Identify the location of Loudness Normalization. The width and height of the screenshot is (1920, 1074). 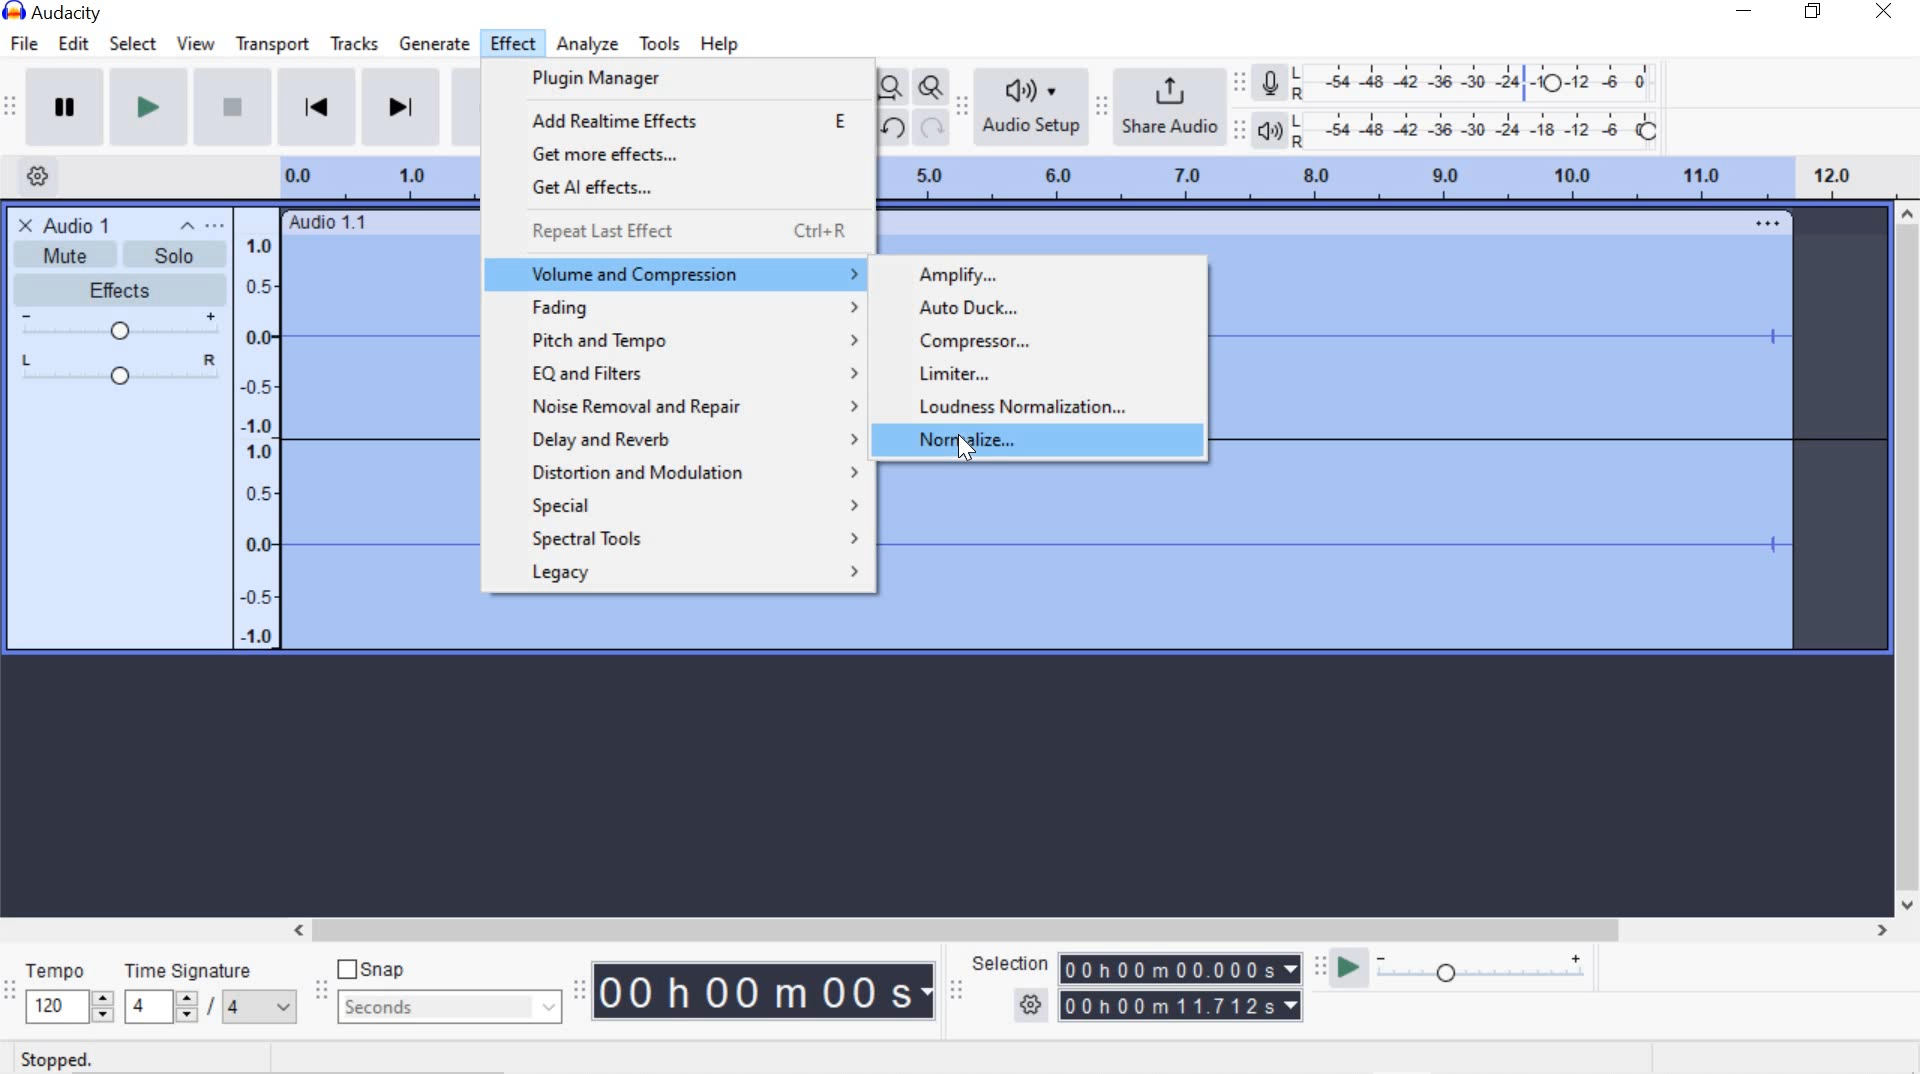
(1025, 409).